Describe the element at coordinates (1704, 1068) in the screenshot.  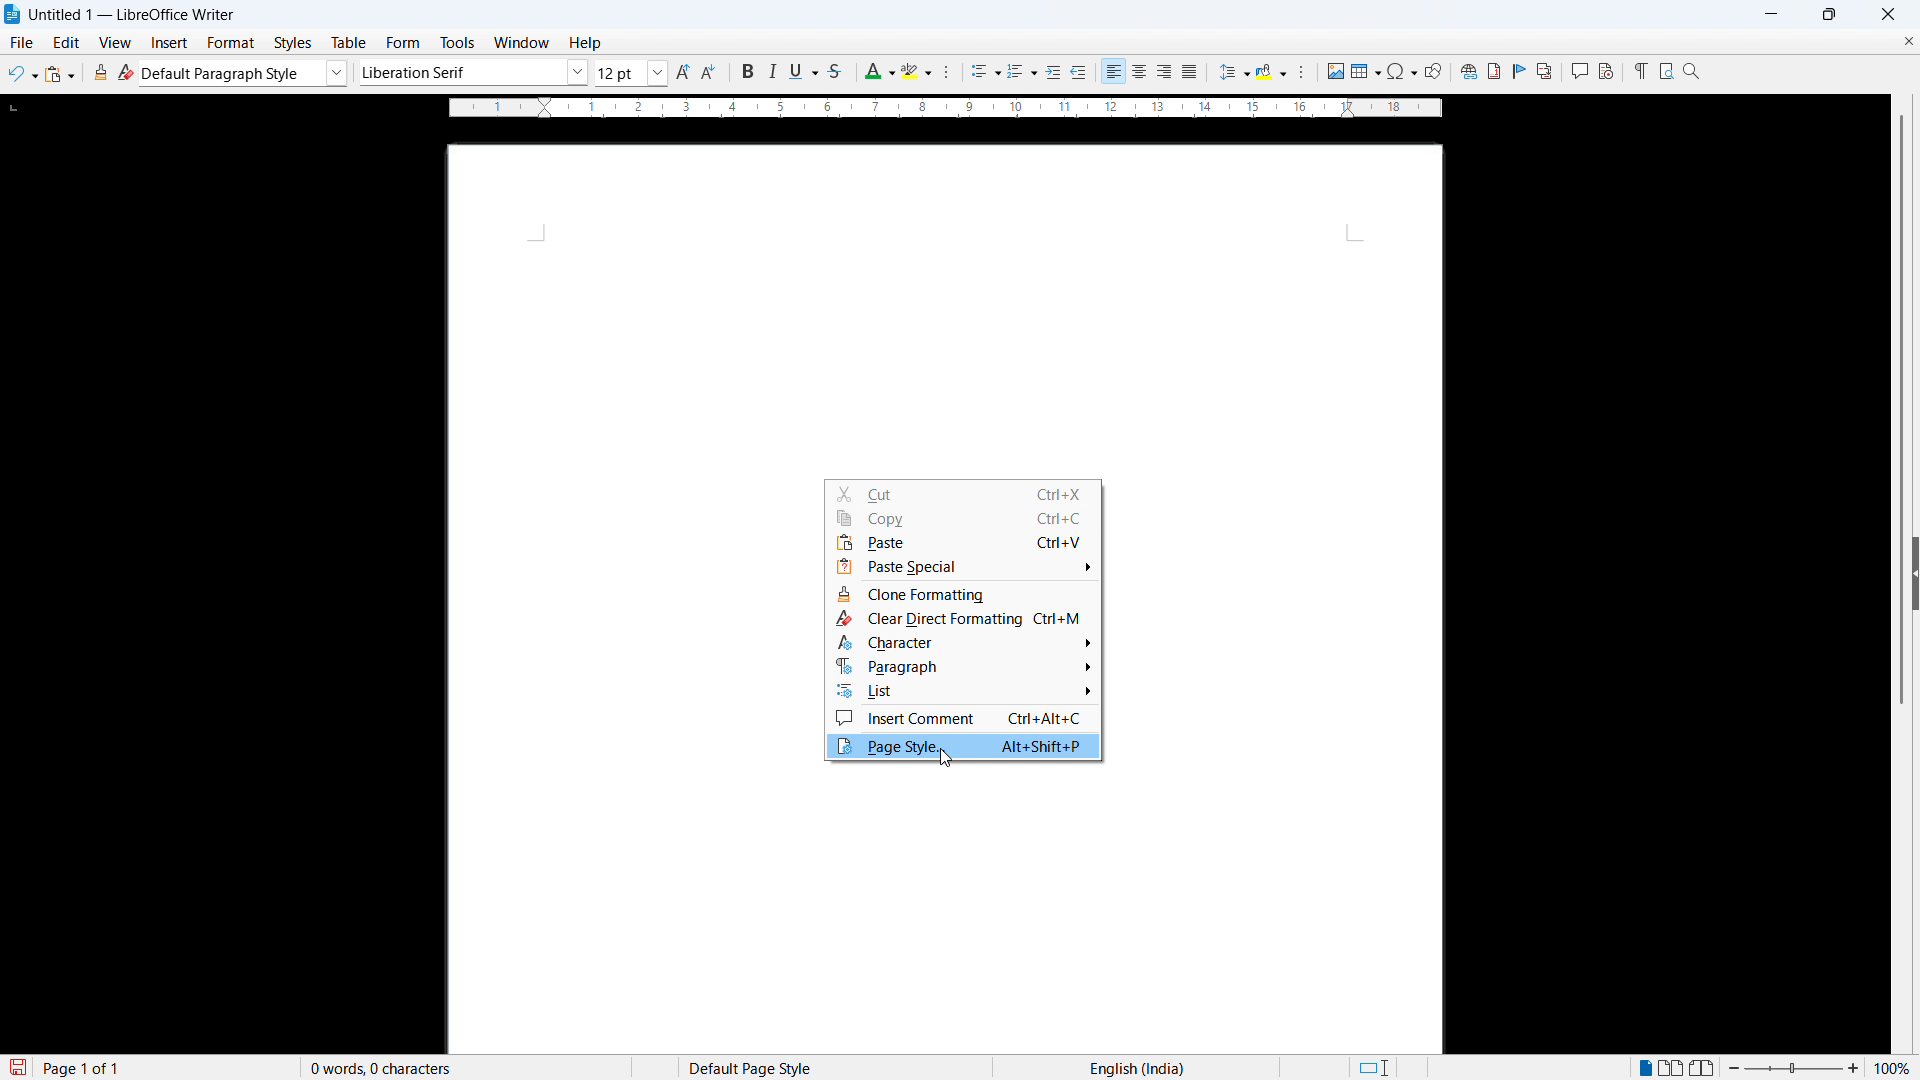
I see `Bookview ` at that location.